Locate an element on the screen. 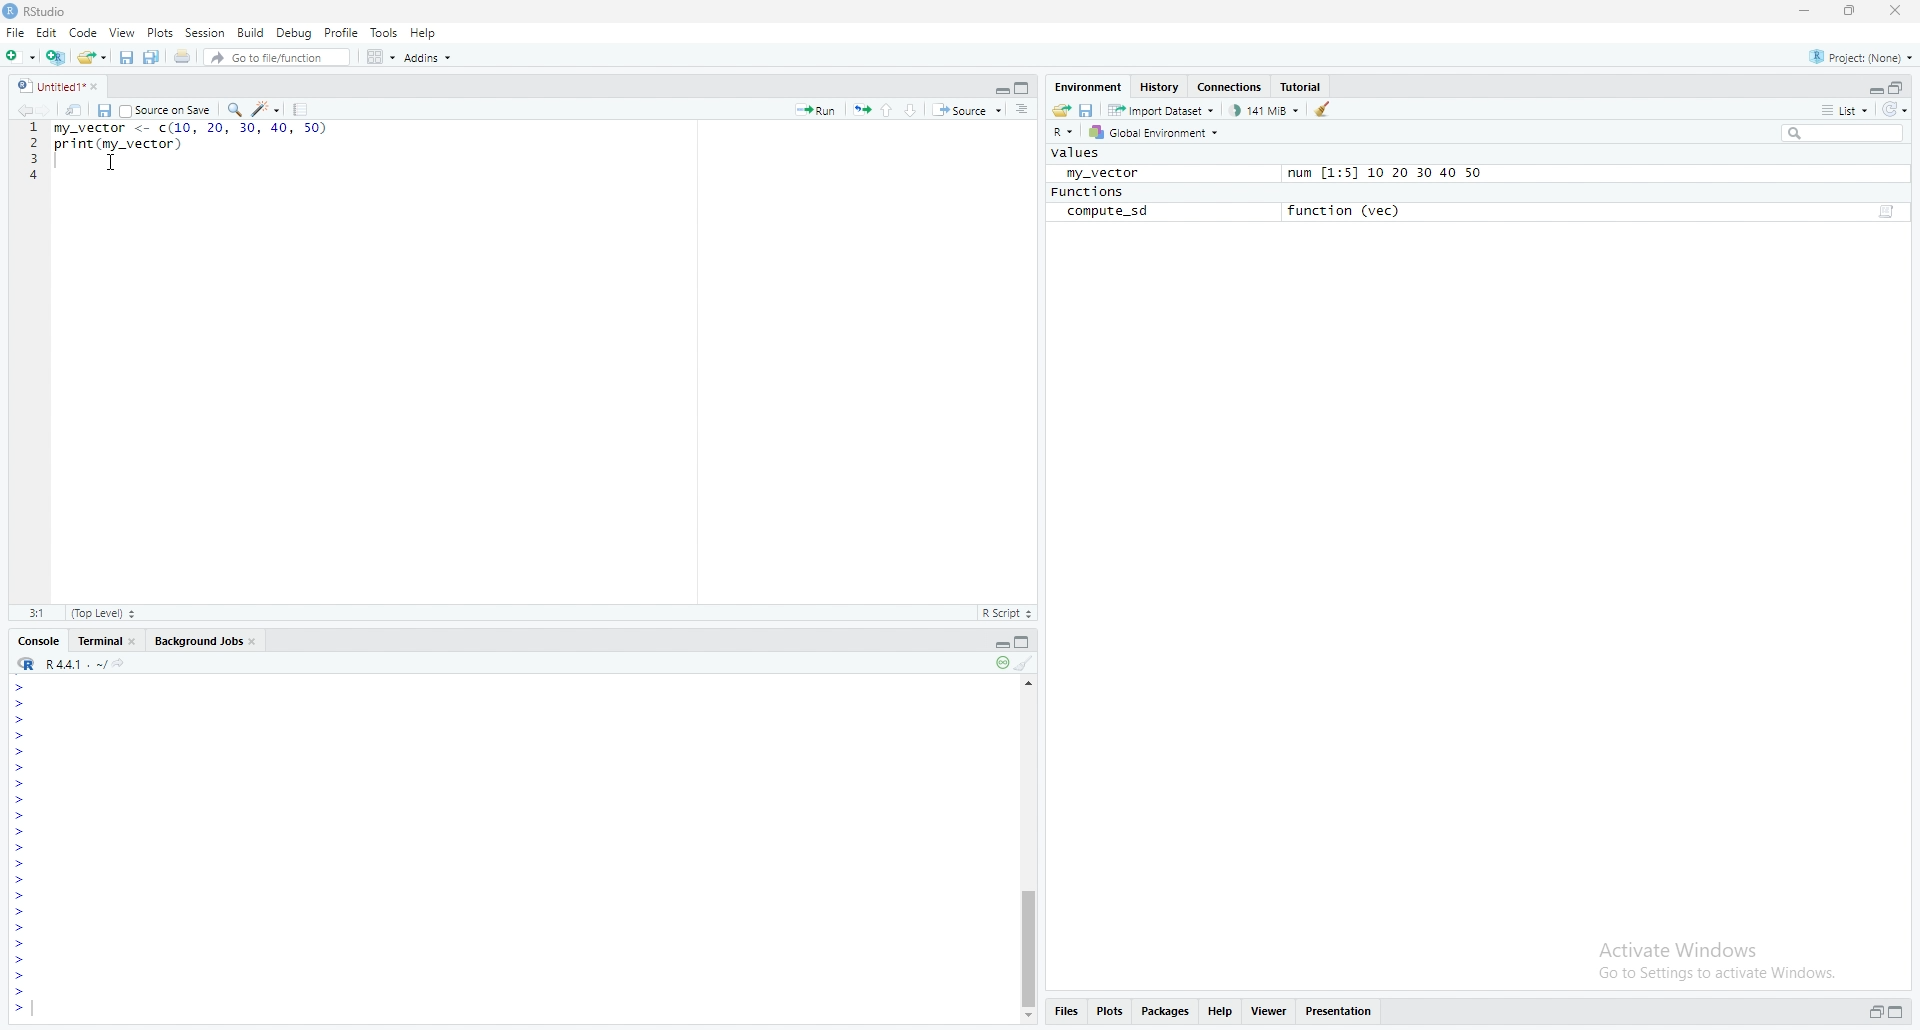  Go back to the previous source location (Ctrl + F9) is located at coordinates (31, 110).